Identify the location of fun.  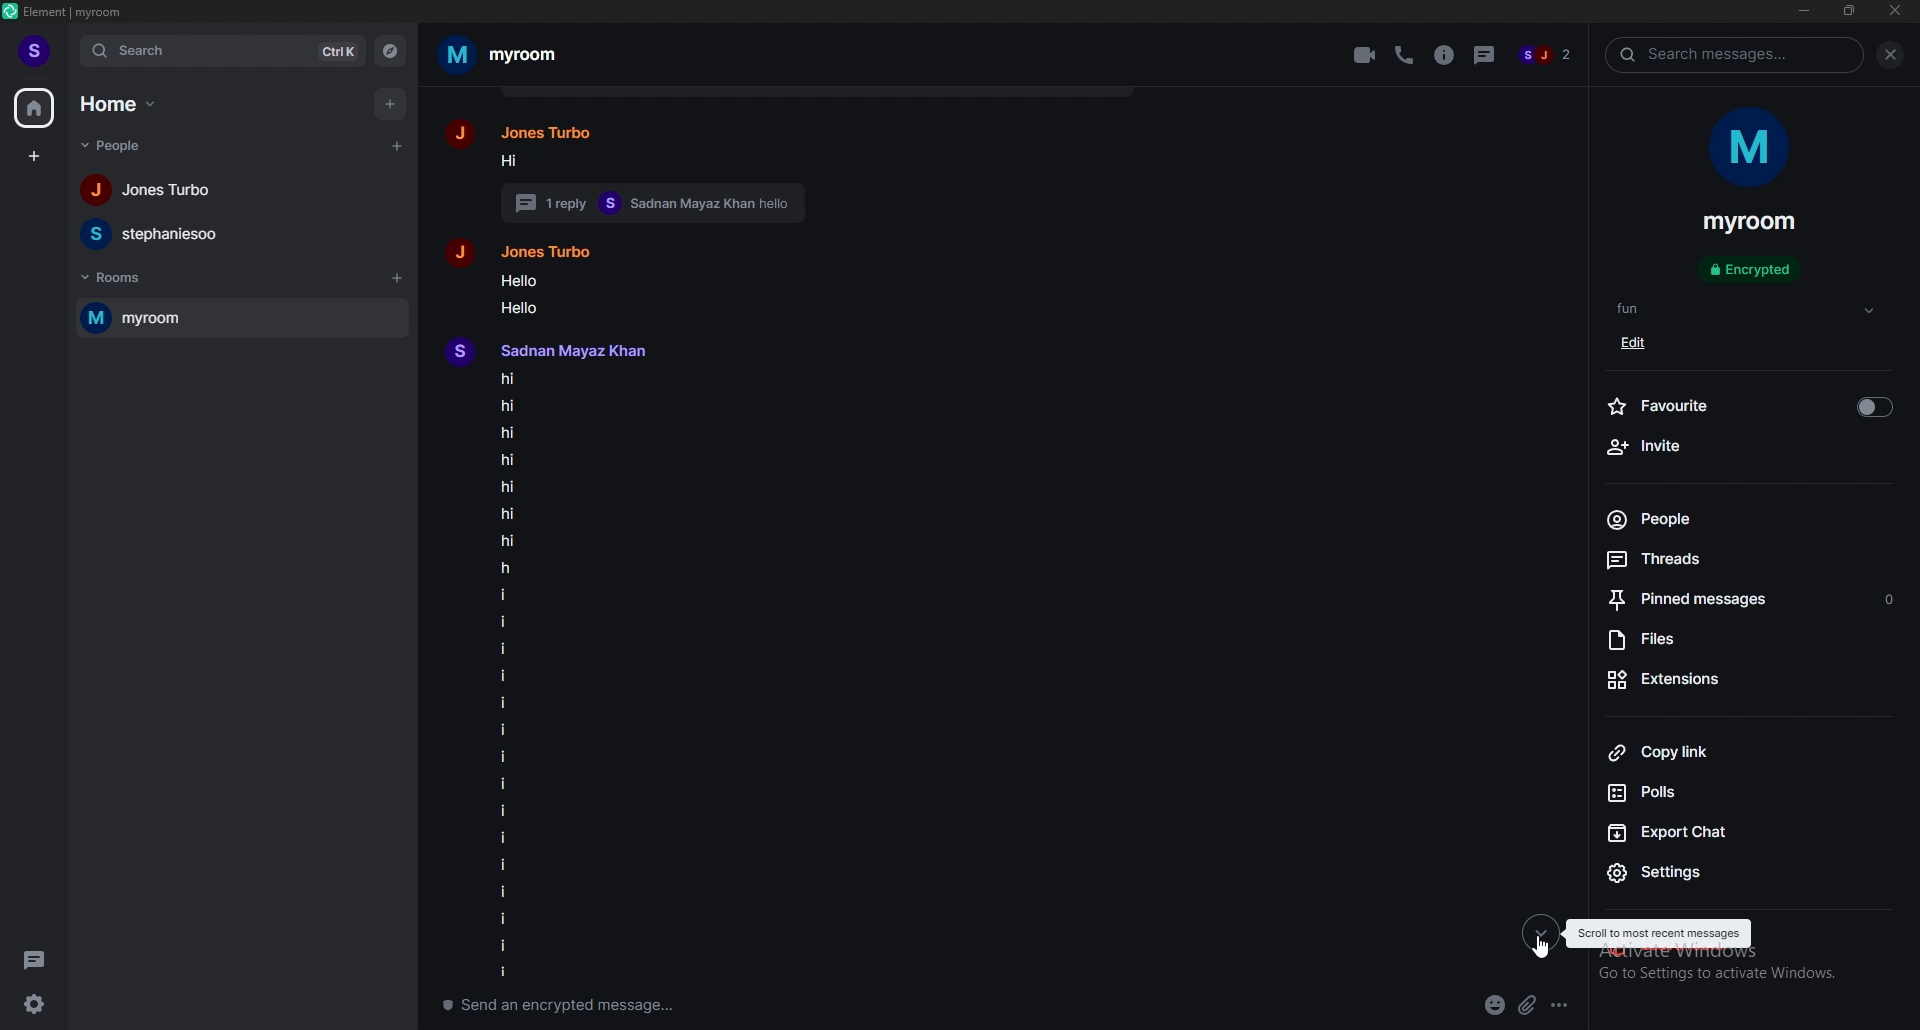
(1624, 309).